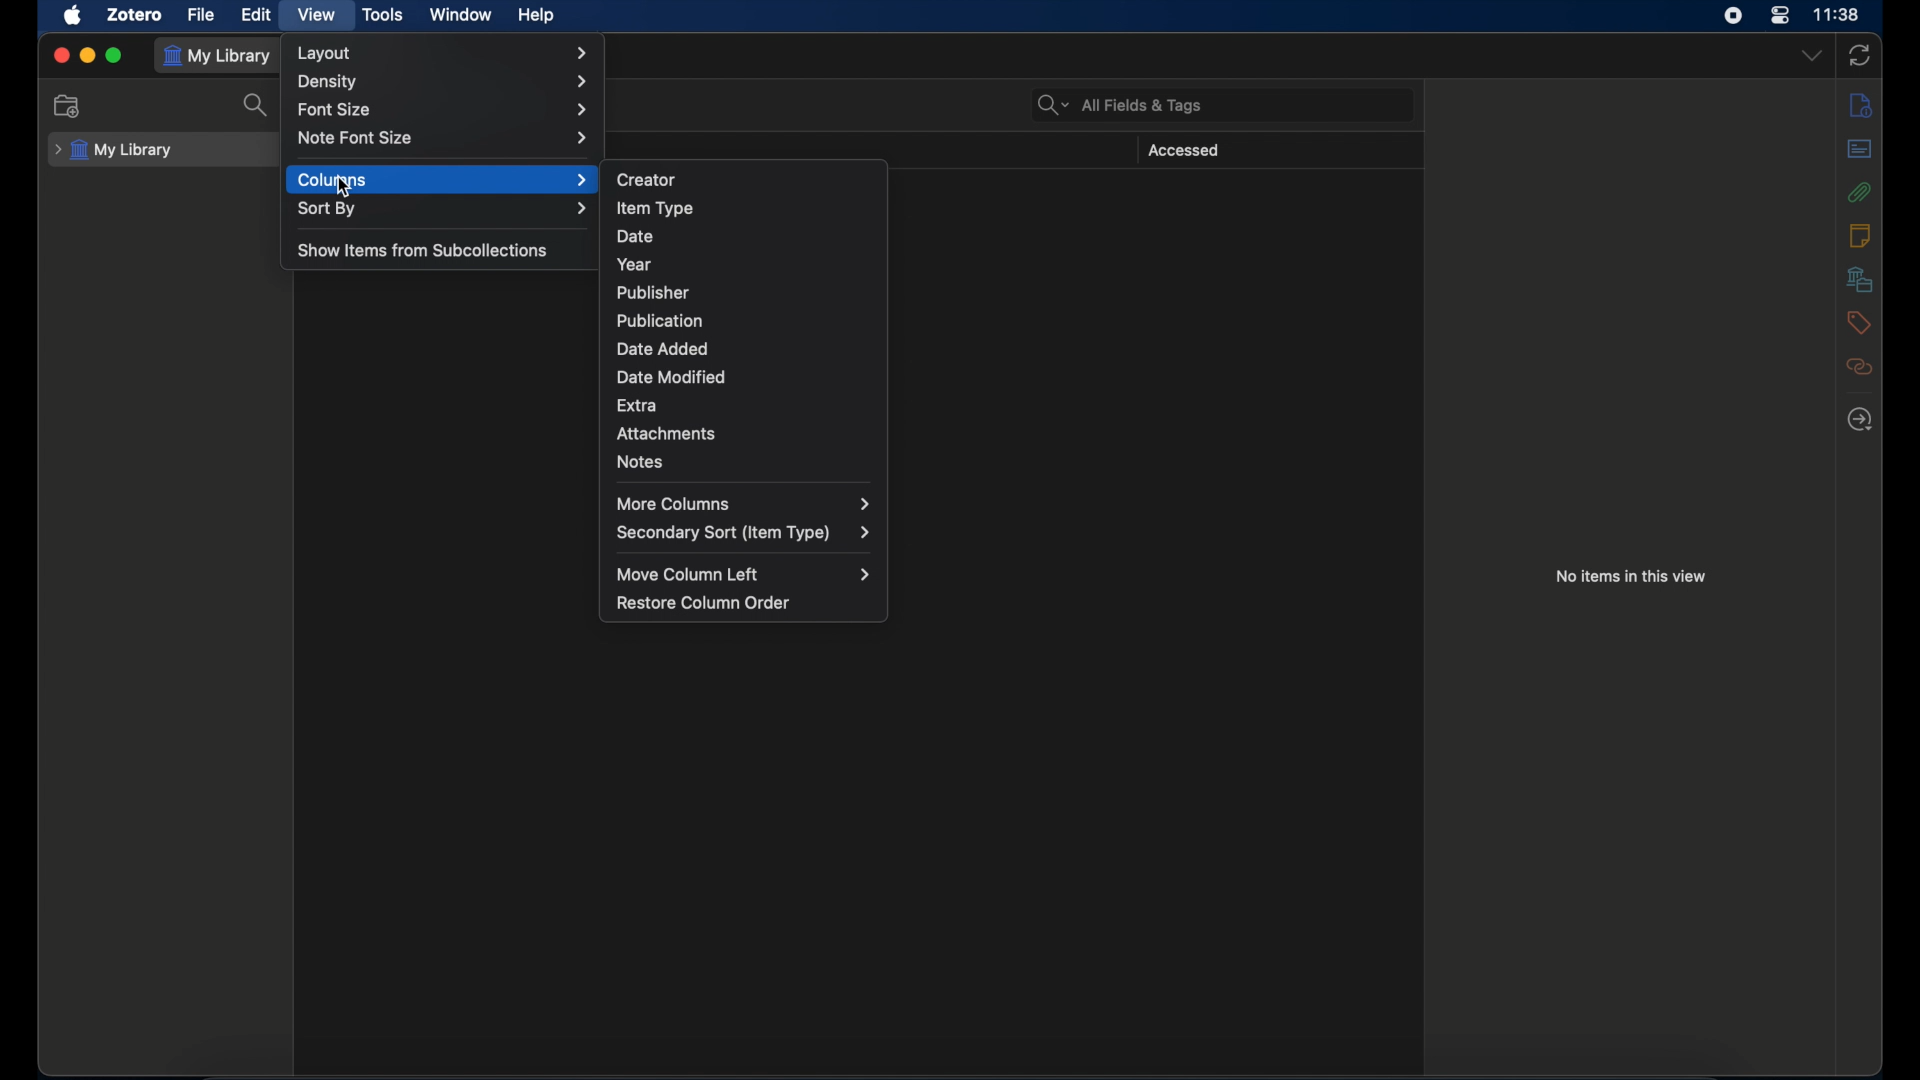 This screenshot has width=1920, height=1080. Describe the element at coordinates (1858, 367) in the screenshot. I see `related` at that location.